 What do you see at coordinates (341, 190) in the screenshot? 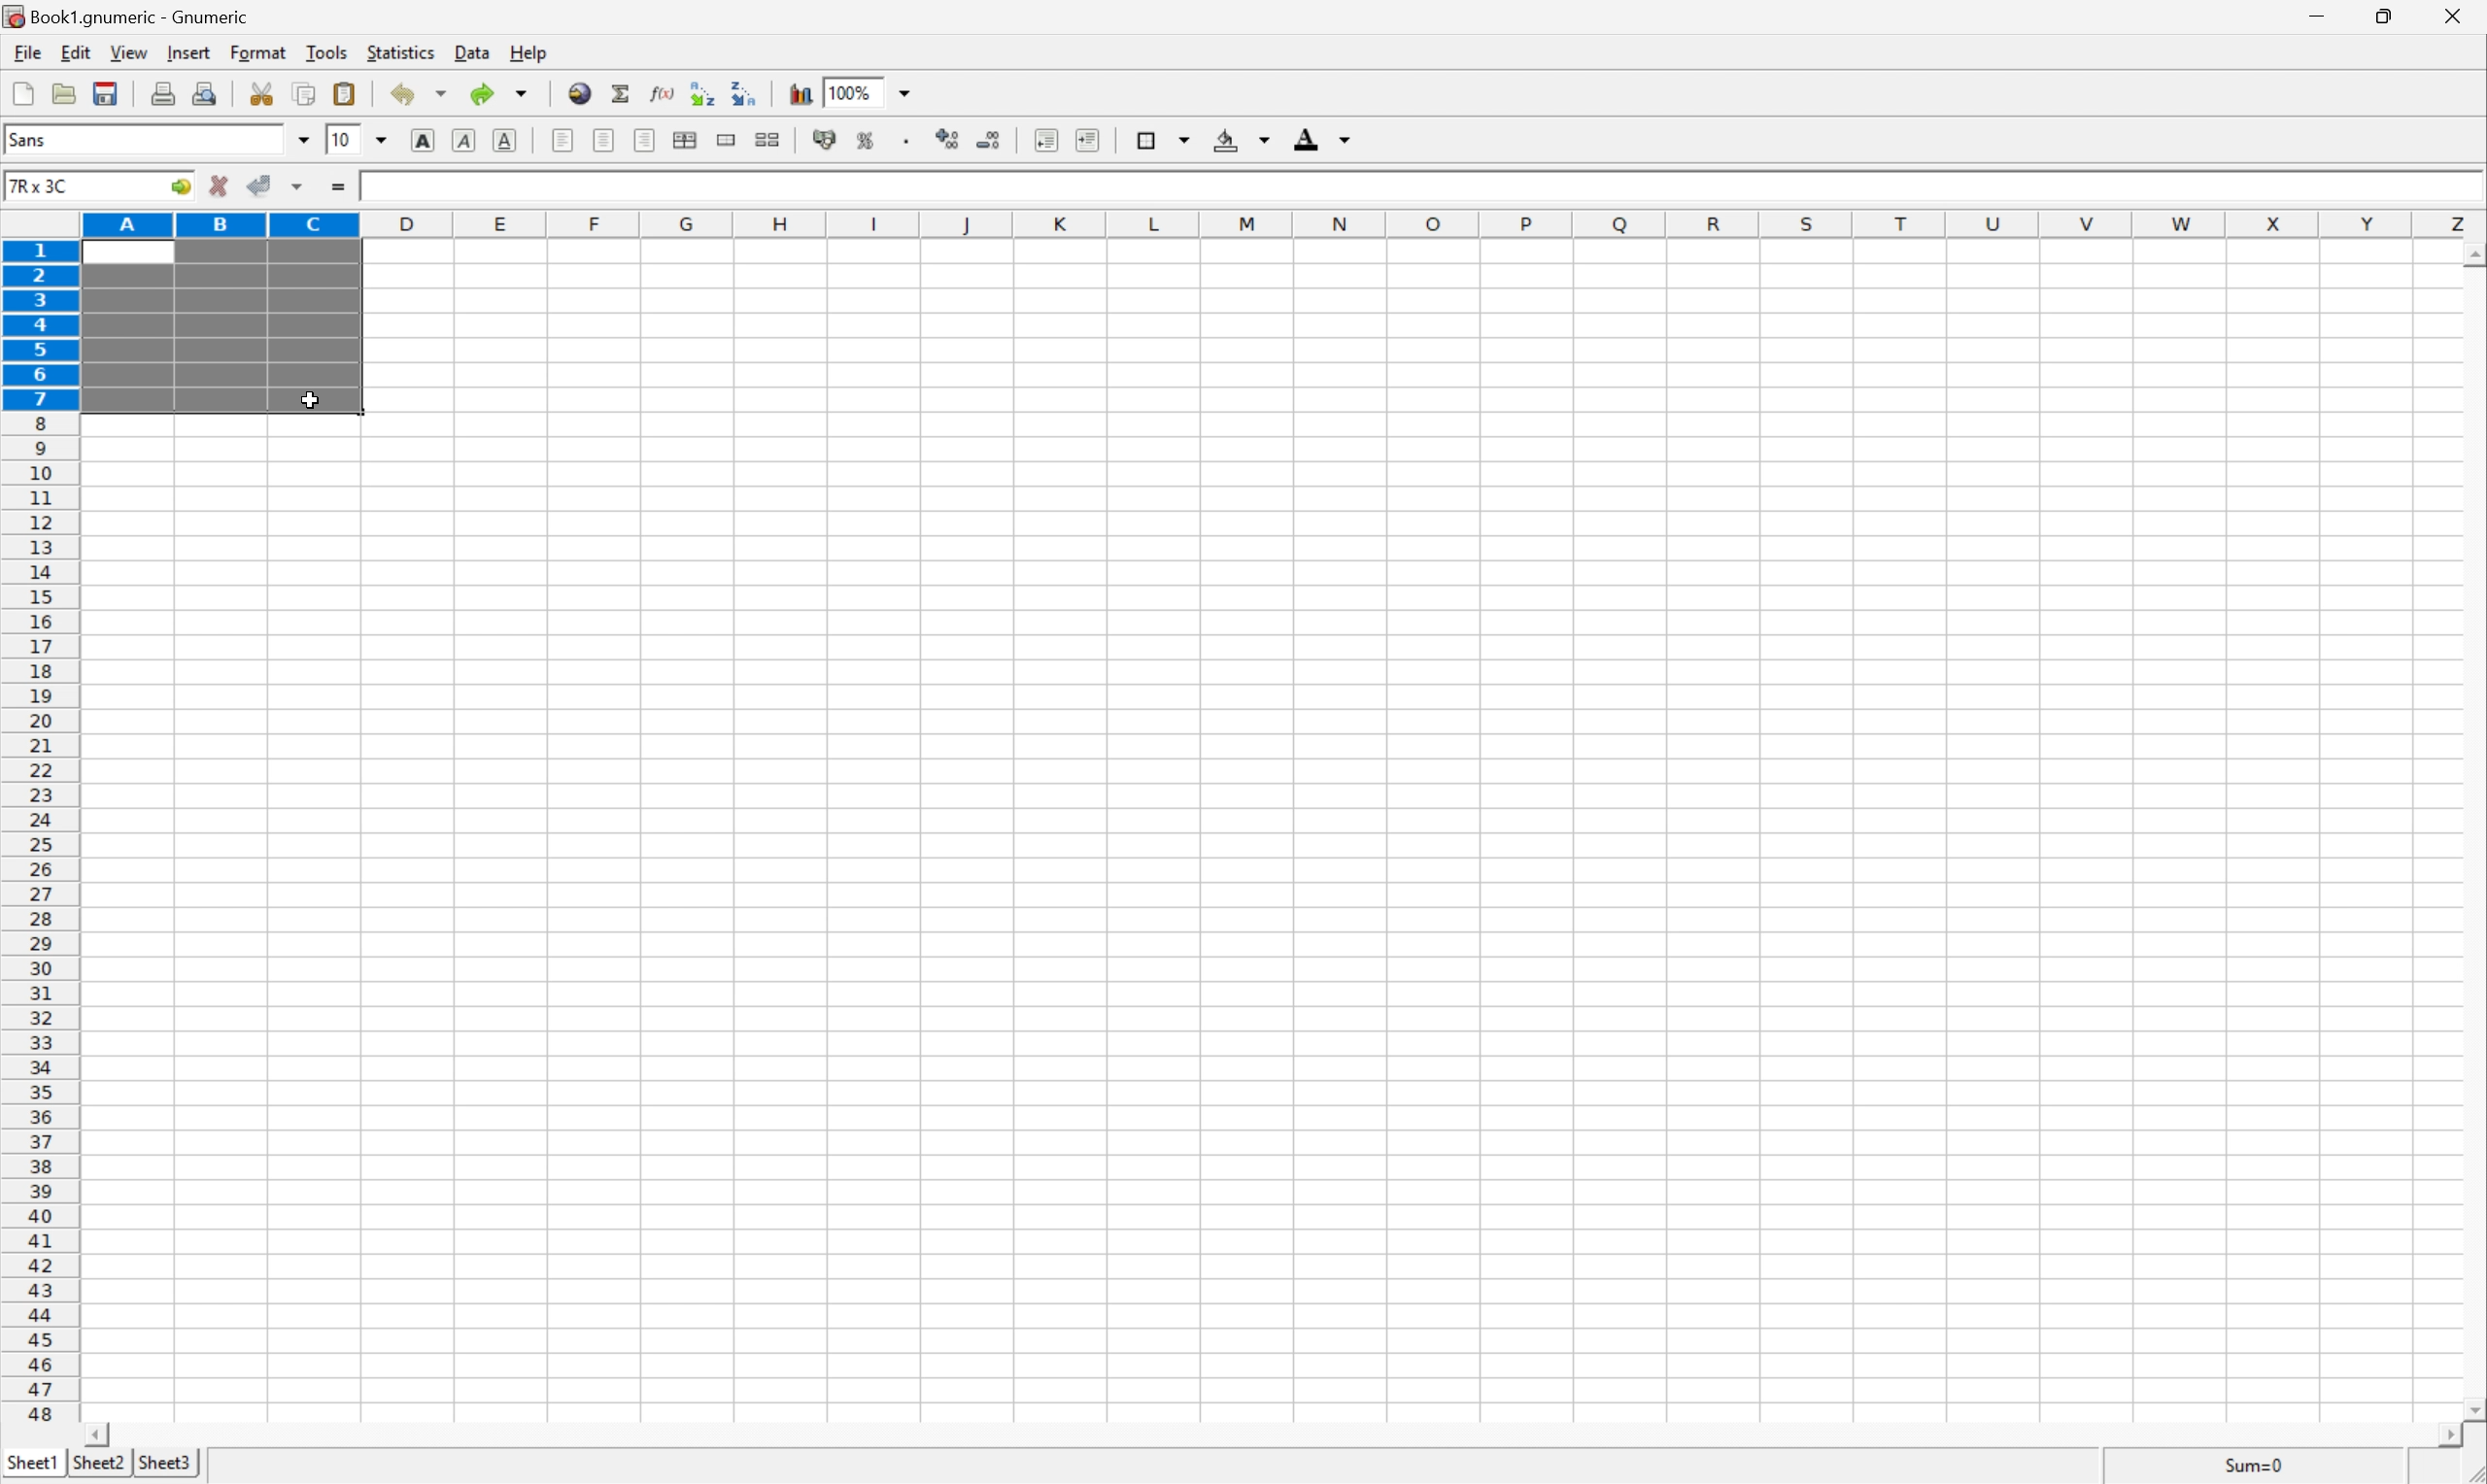
I see `enter formula` at bounding box center [341, 190].